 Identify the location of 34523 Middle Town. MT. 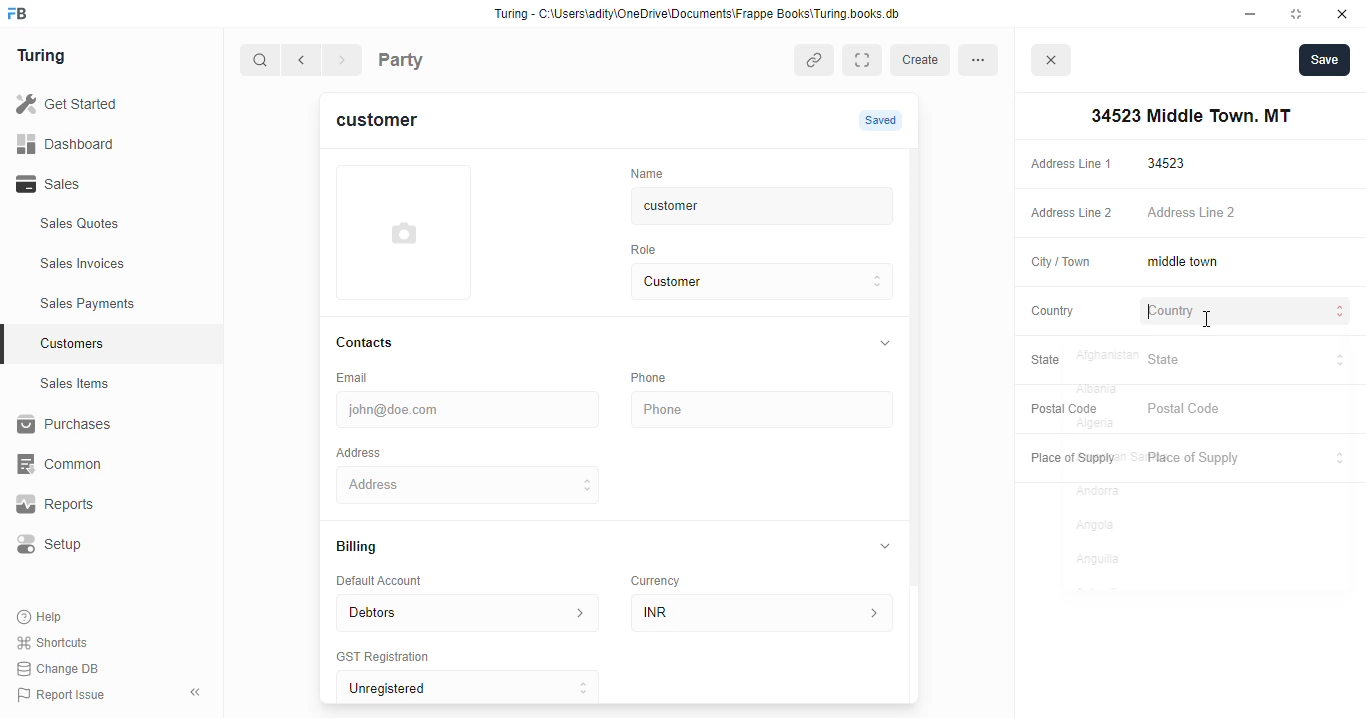
(471, 484).